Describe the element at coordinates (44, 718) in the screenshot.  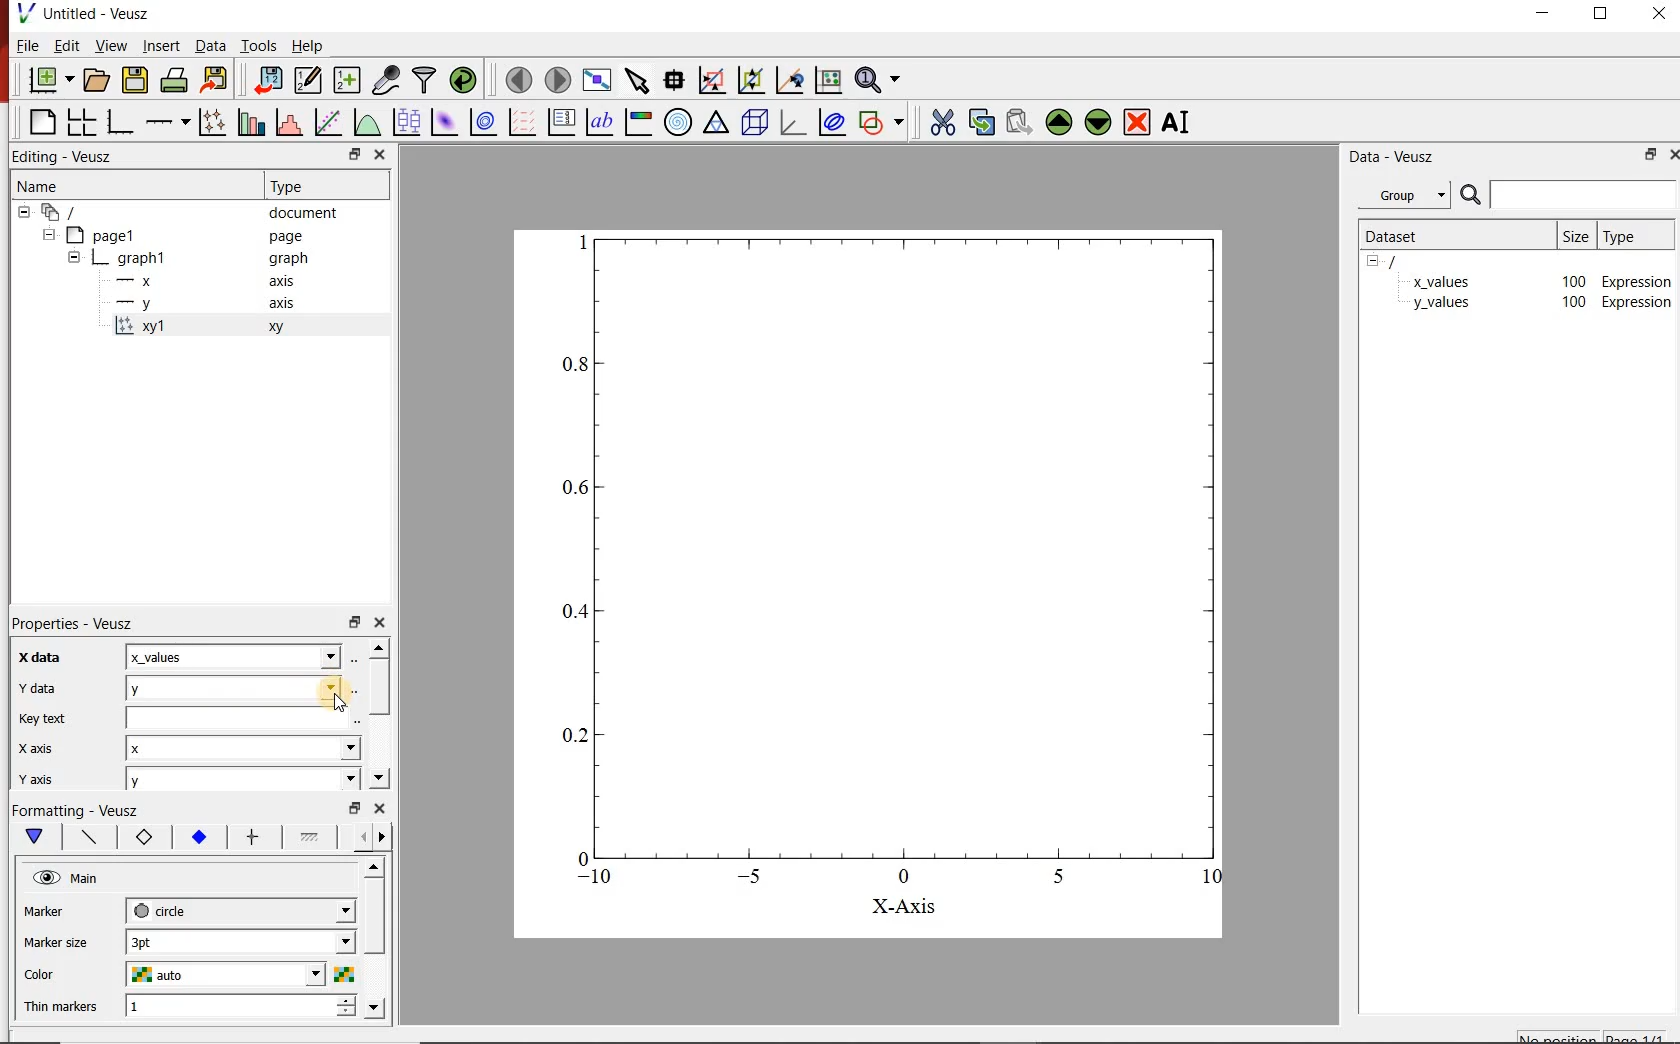
I see `Key text` at that location.